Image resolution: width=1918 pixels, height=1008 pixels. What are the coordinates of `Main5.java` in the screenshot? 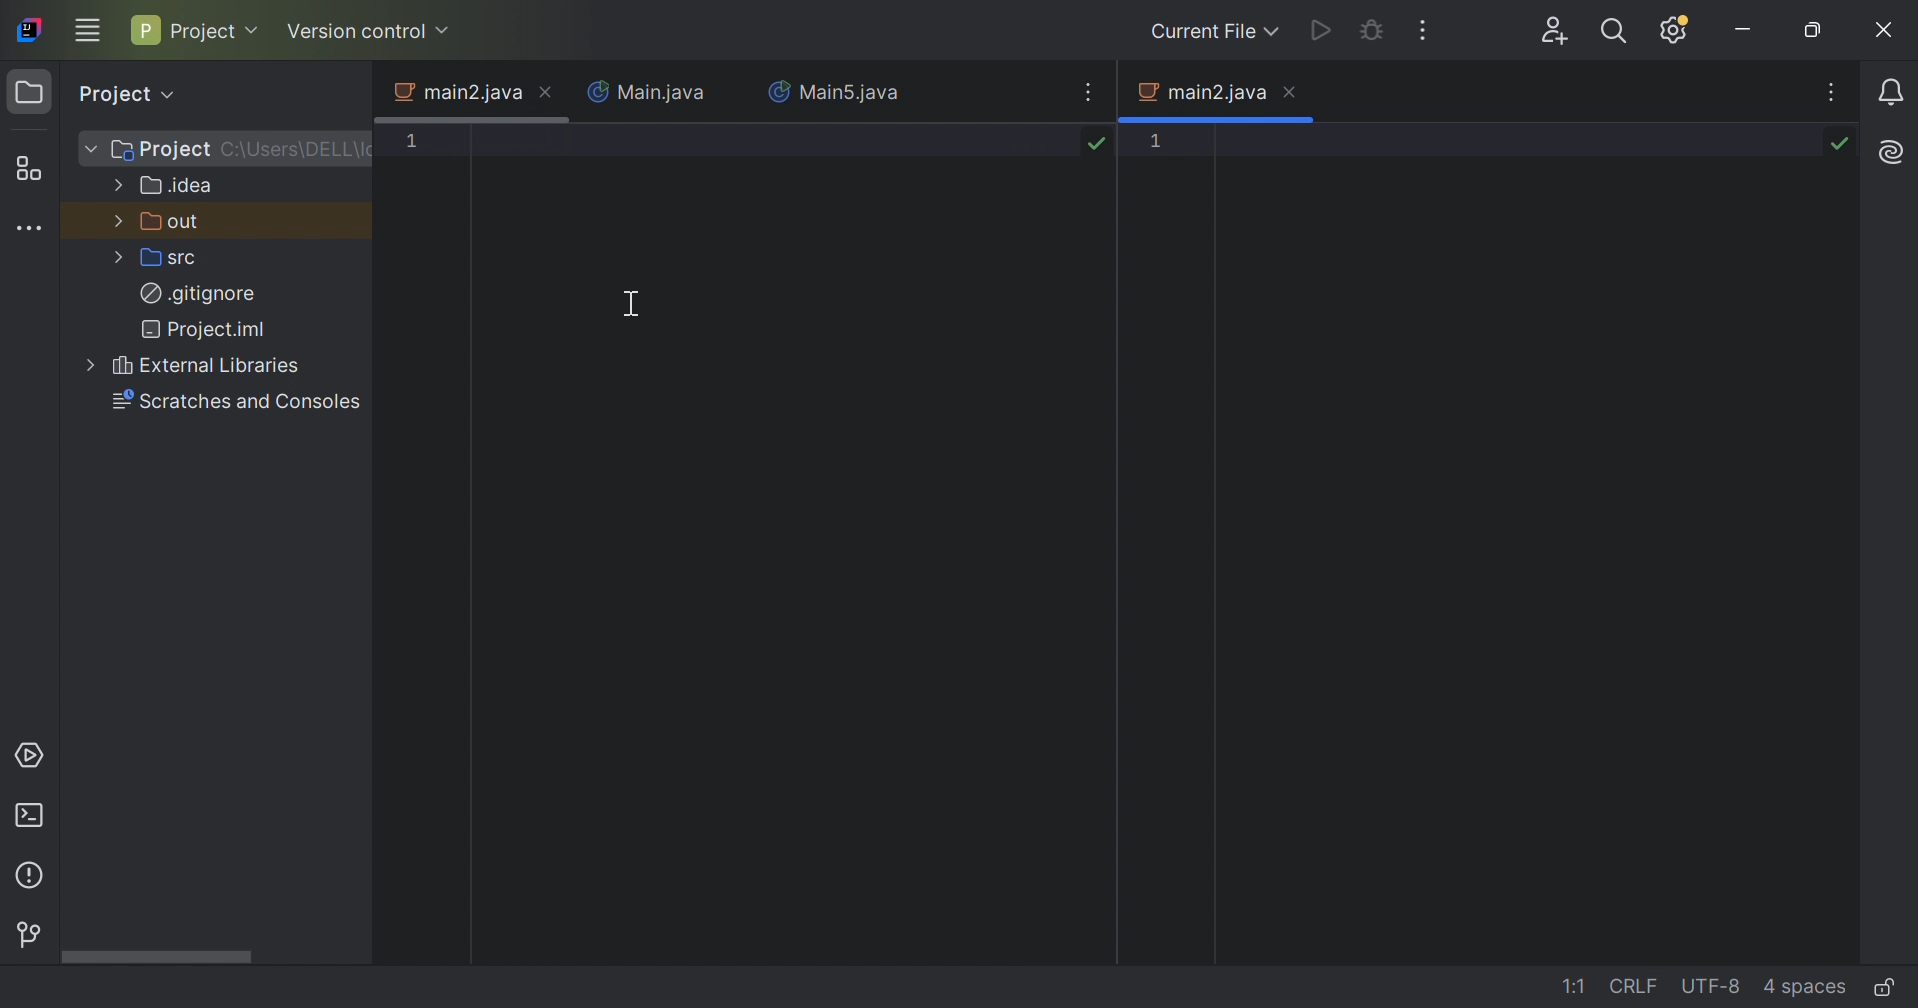 It's located at (839, 92).